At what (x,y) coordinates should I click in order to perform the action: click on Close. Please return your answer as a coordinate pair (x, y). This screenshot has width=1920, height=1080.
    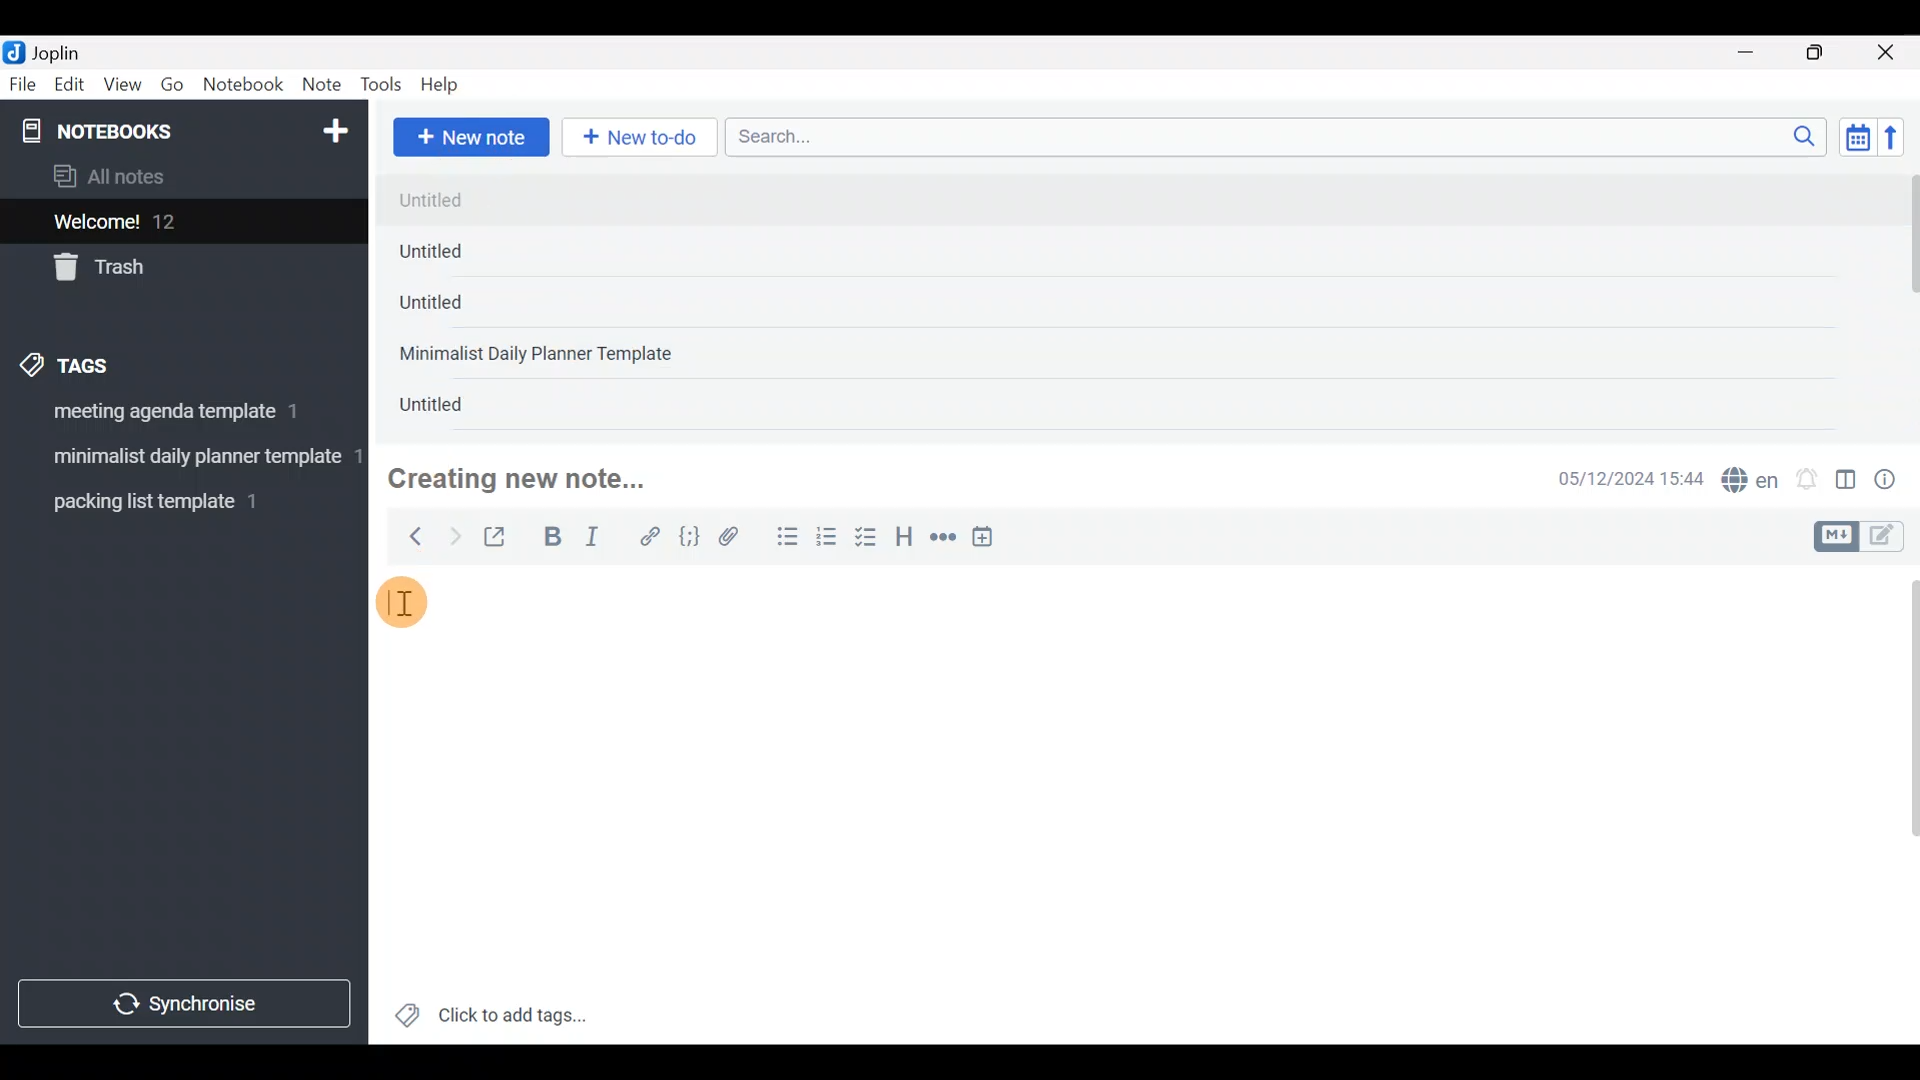
    Looking at the image, I should click on (1889, 54).